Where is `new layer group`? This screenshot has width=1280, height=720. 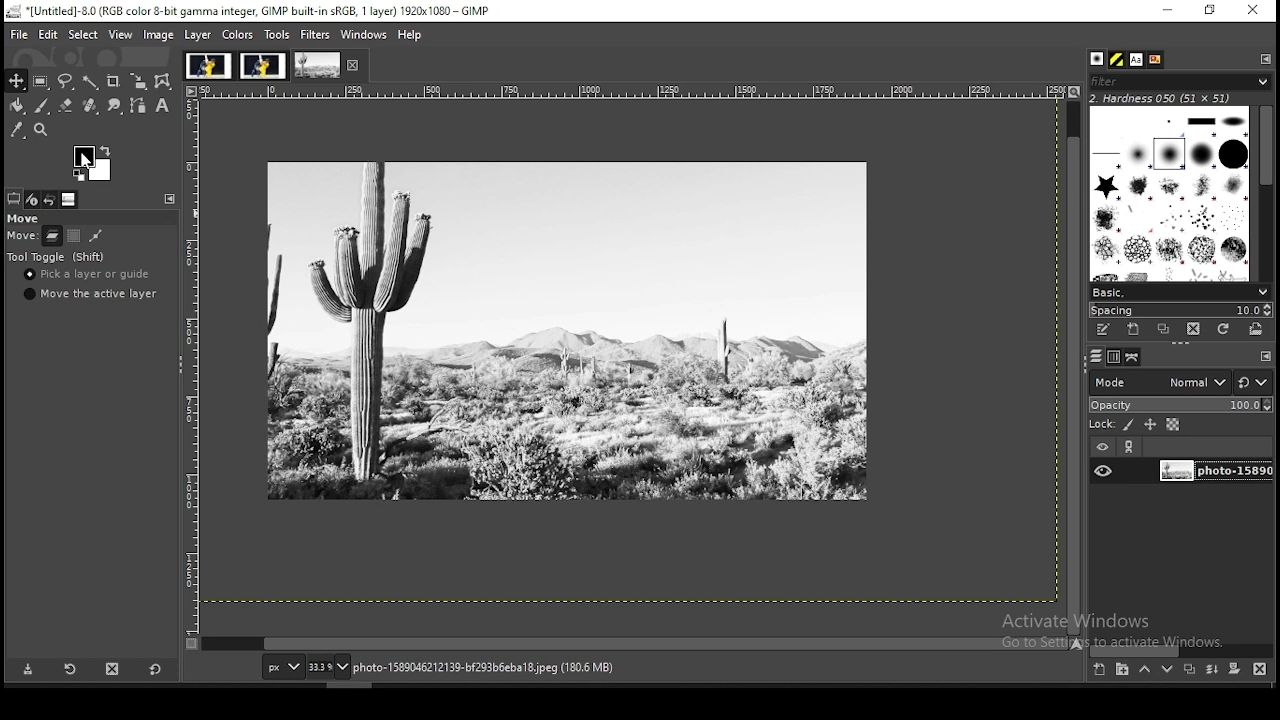
new layer group is located at coordinates (1121, 670).